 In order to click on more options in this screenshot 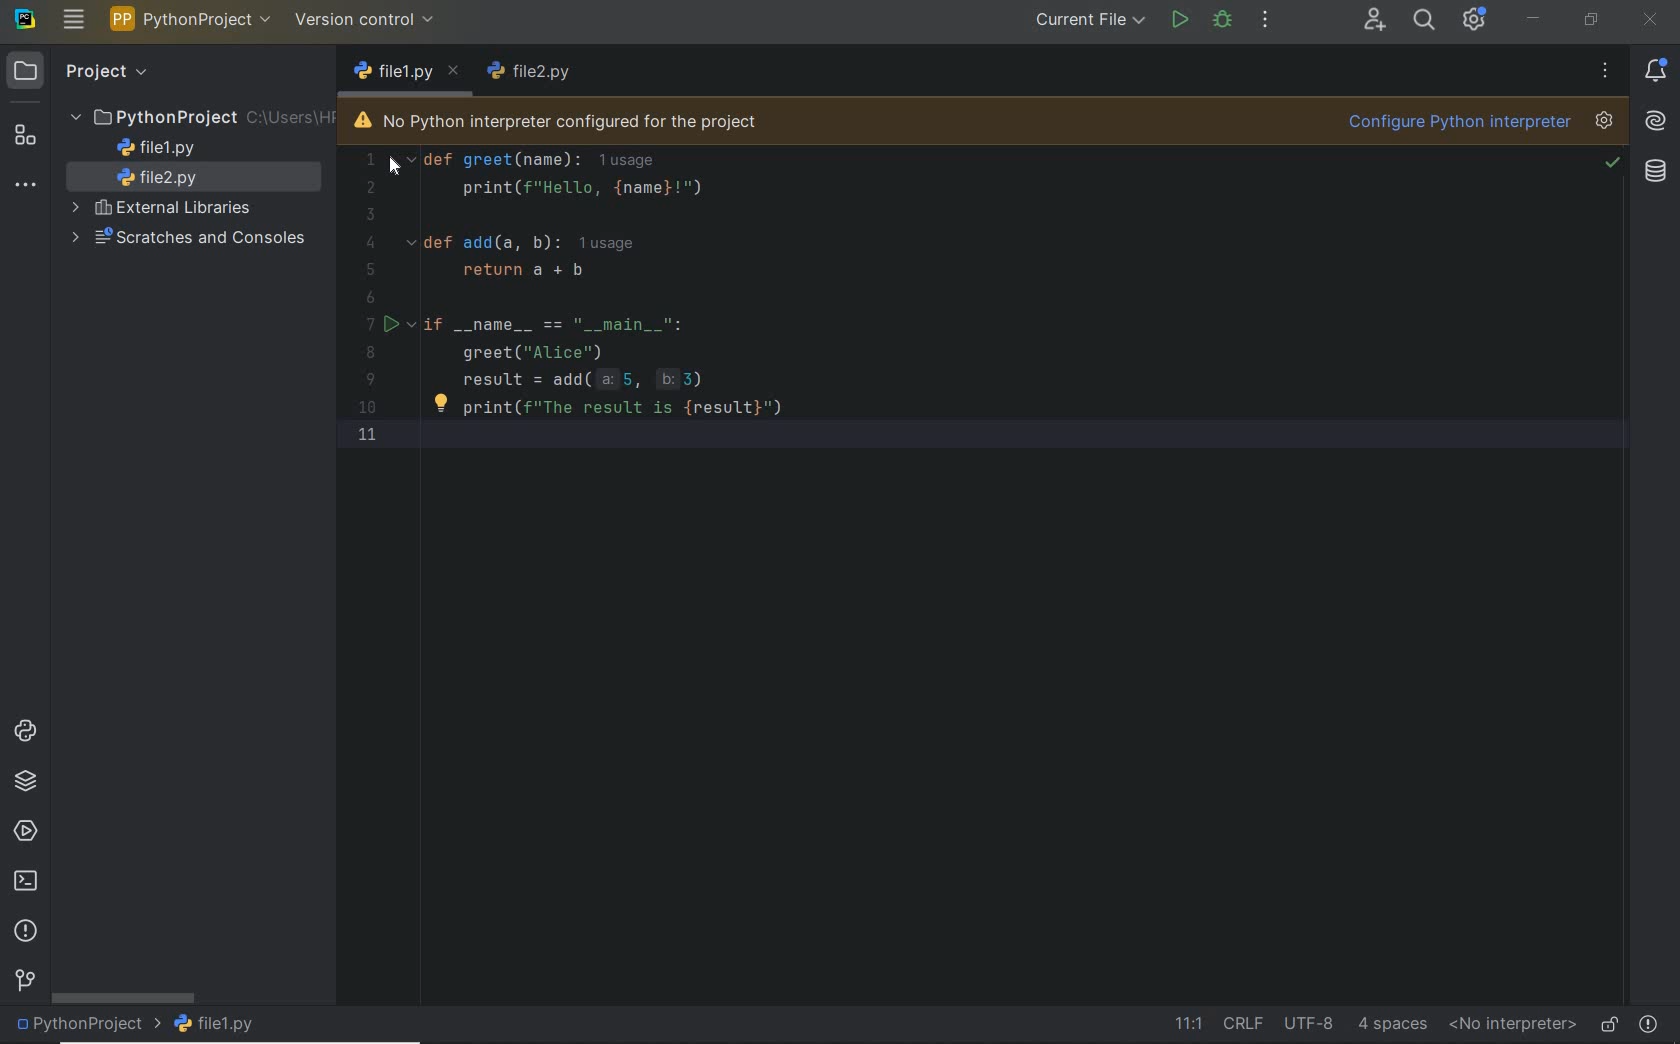, I will do `click(1603, 70)`.